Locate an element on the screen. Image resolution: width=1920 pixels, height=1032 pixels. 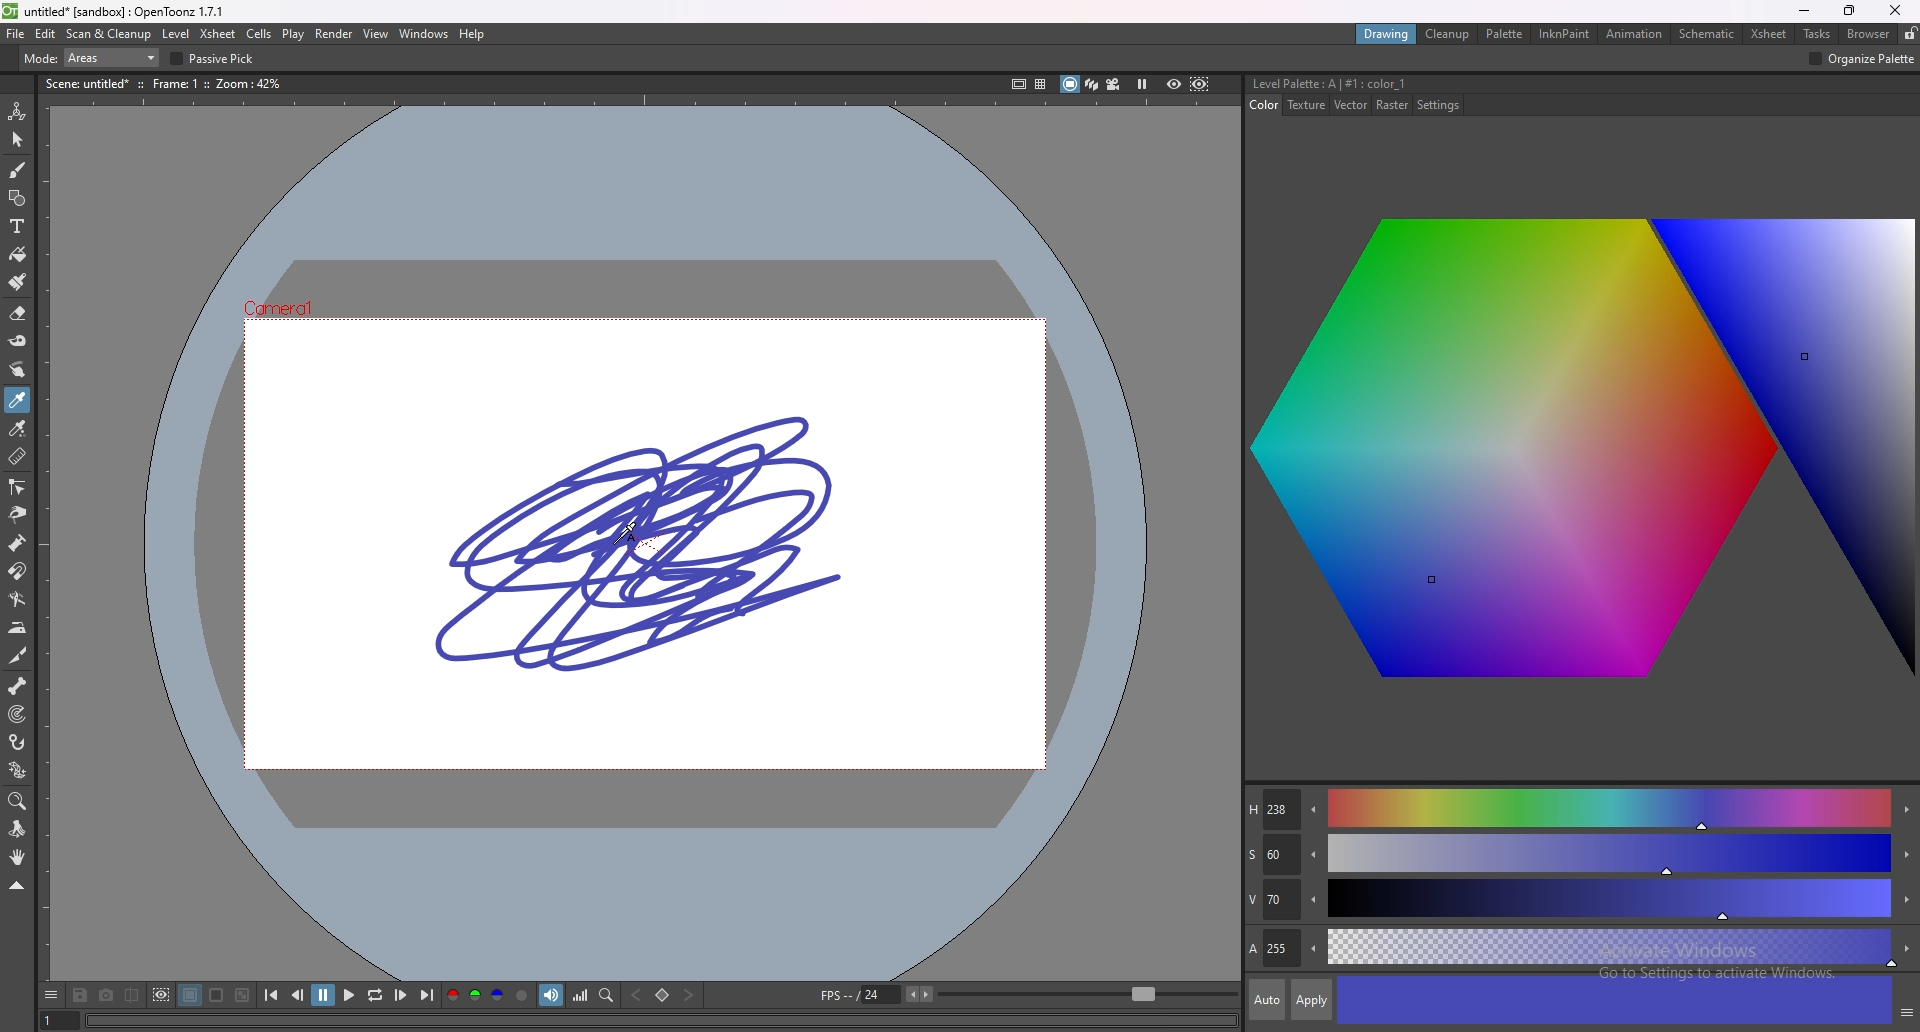
plastic tool is located at coordinates (18, 769).